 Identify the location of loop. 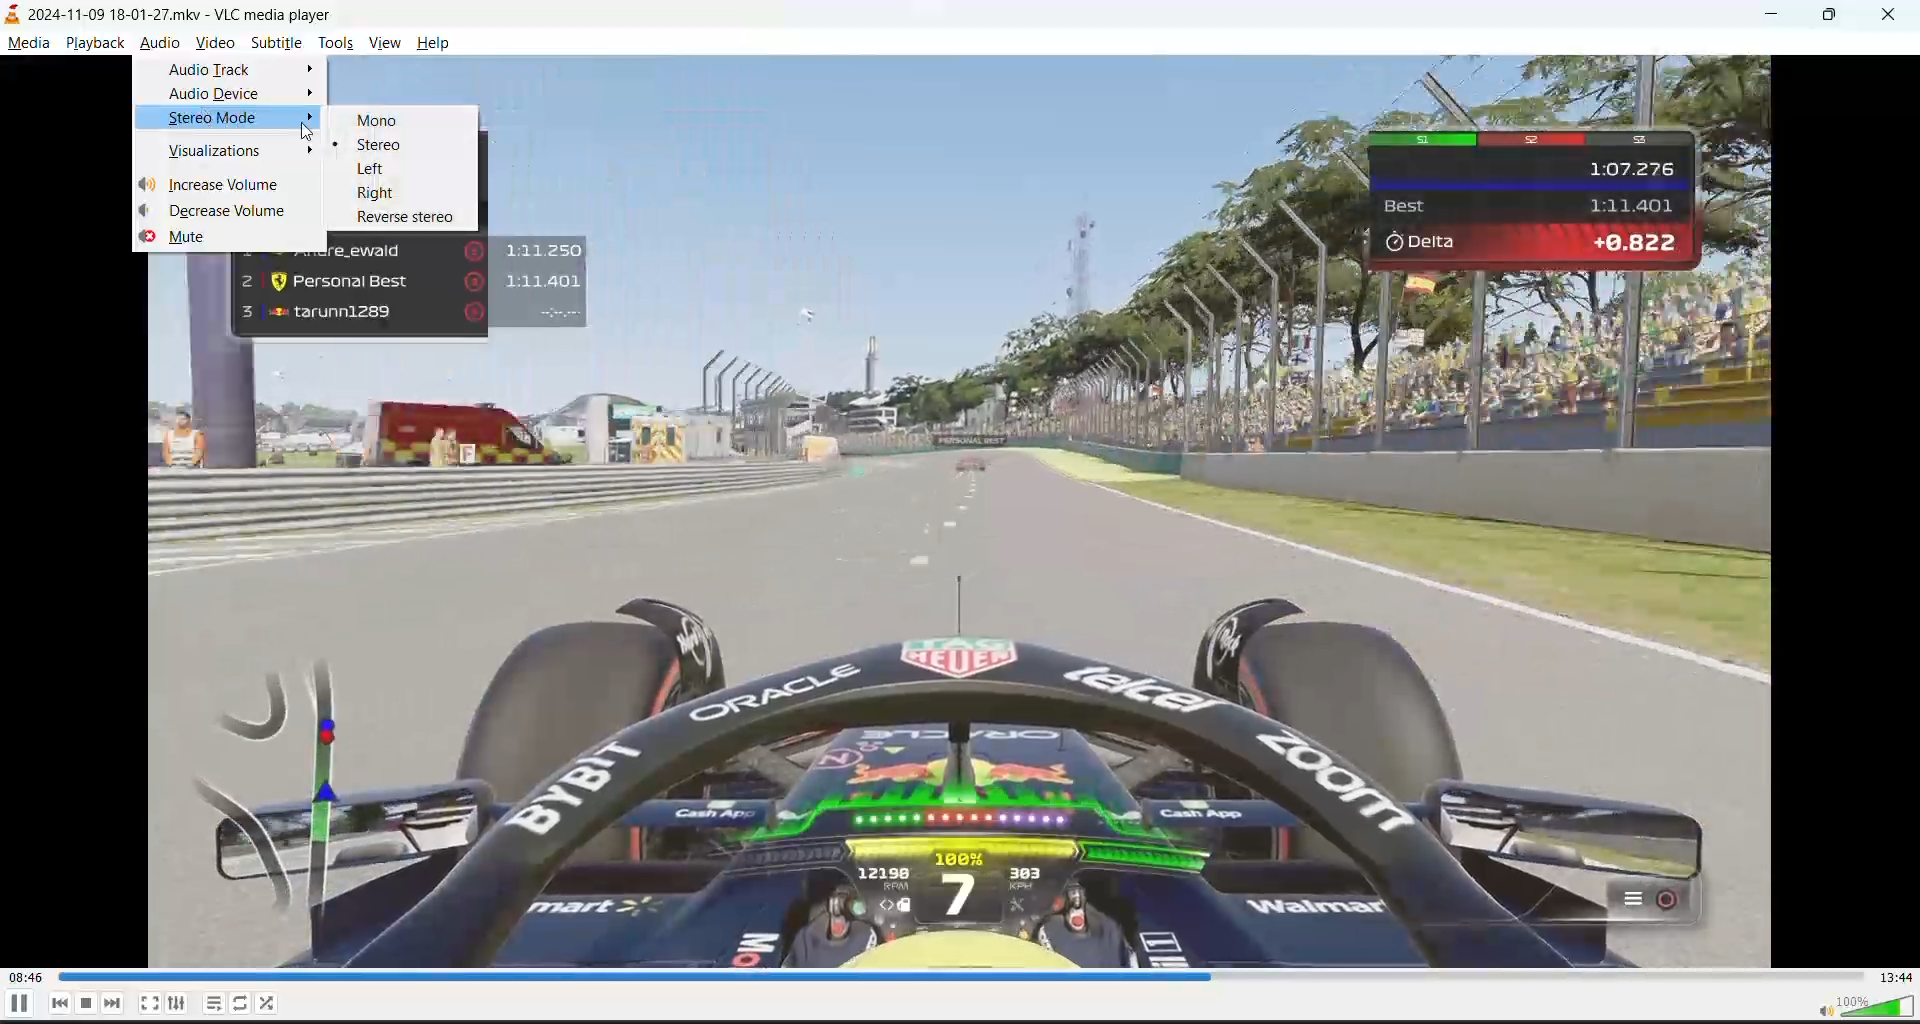
(245, 1001).